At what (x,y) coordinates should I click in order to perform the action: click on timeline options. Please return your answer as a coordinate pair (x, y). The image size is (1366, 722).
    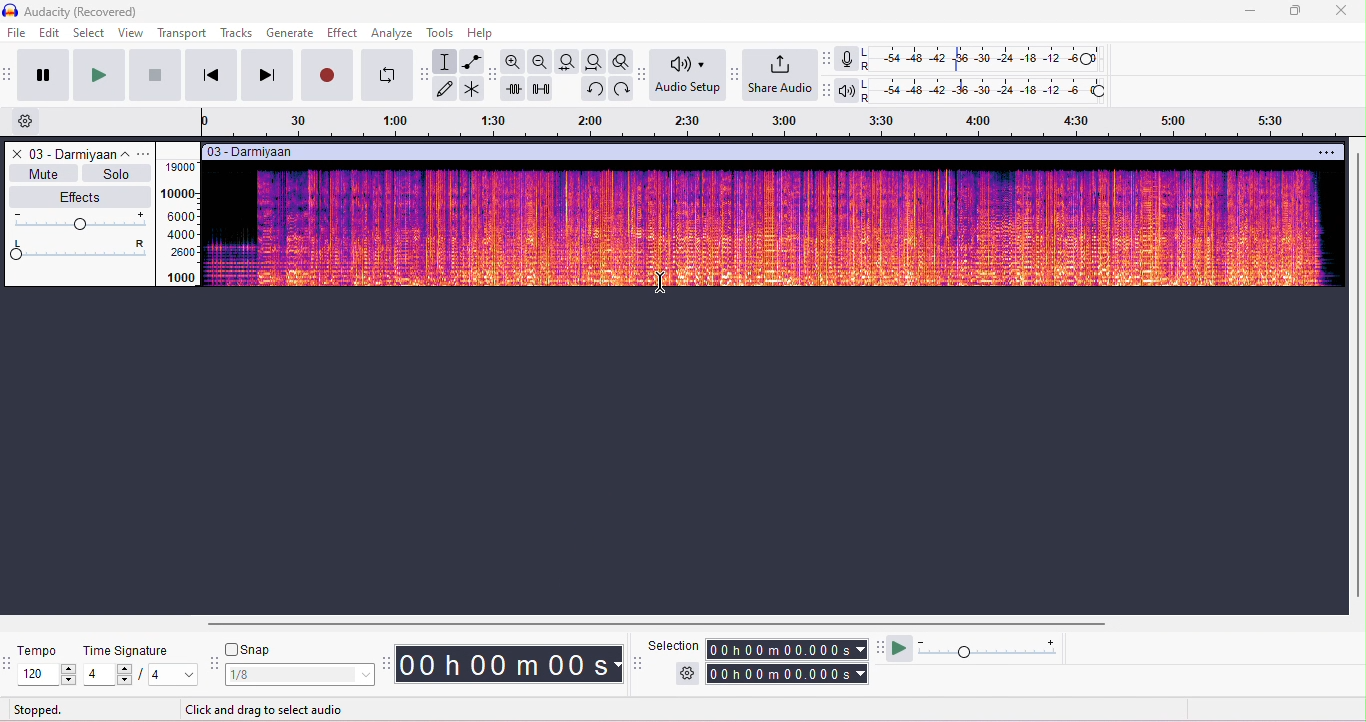
    Looking at the image, I should click on (27, 122).